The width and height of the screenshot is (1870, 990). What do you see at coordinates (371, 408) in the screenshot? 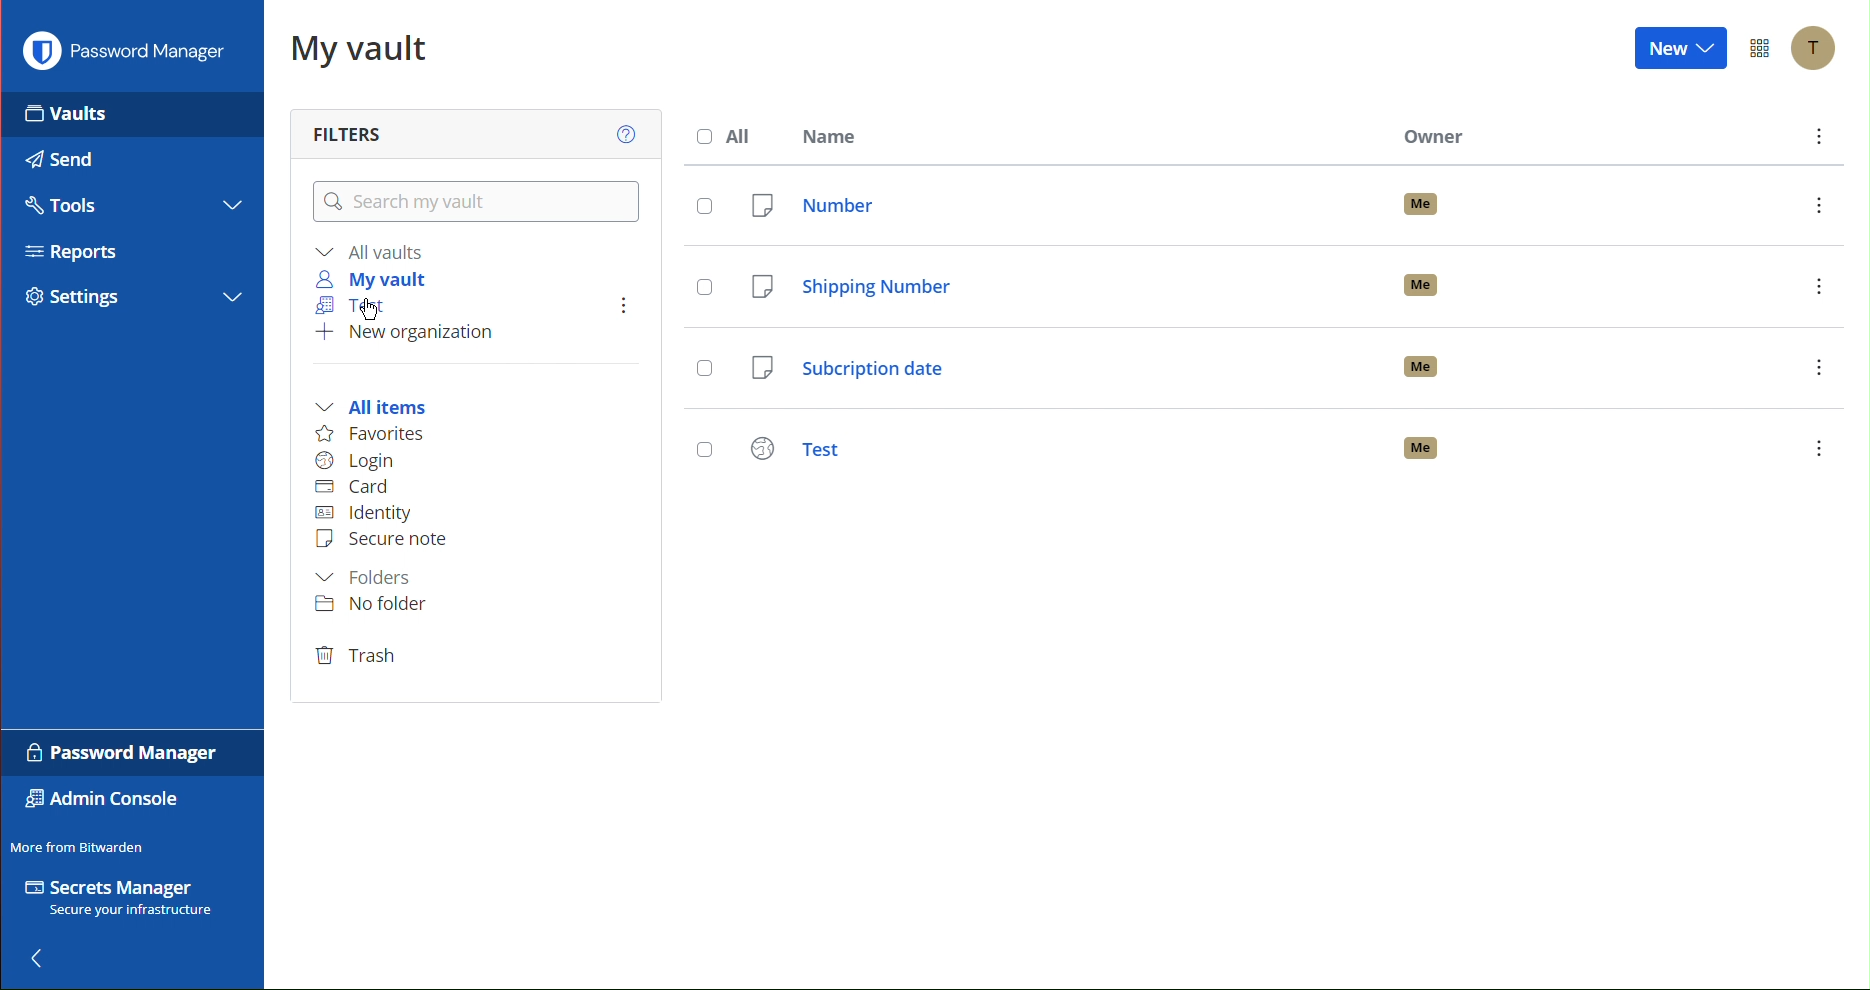
I see `All items` at bounding box center [371, 408].